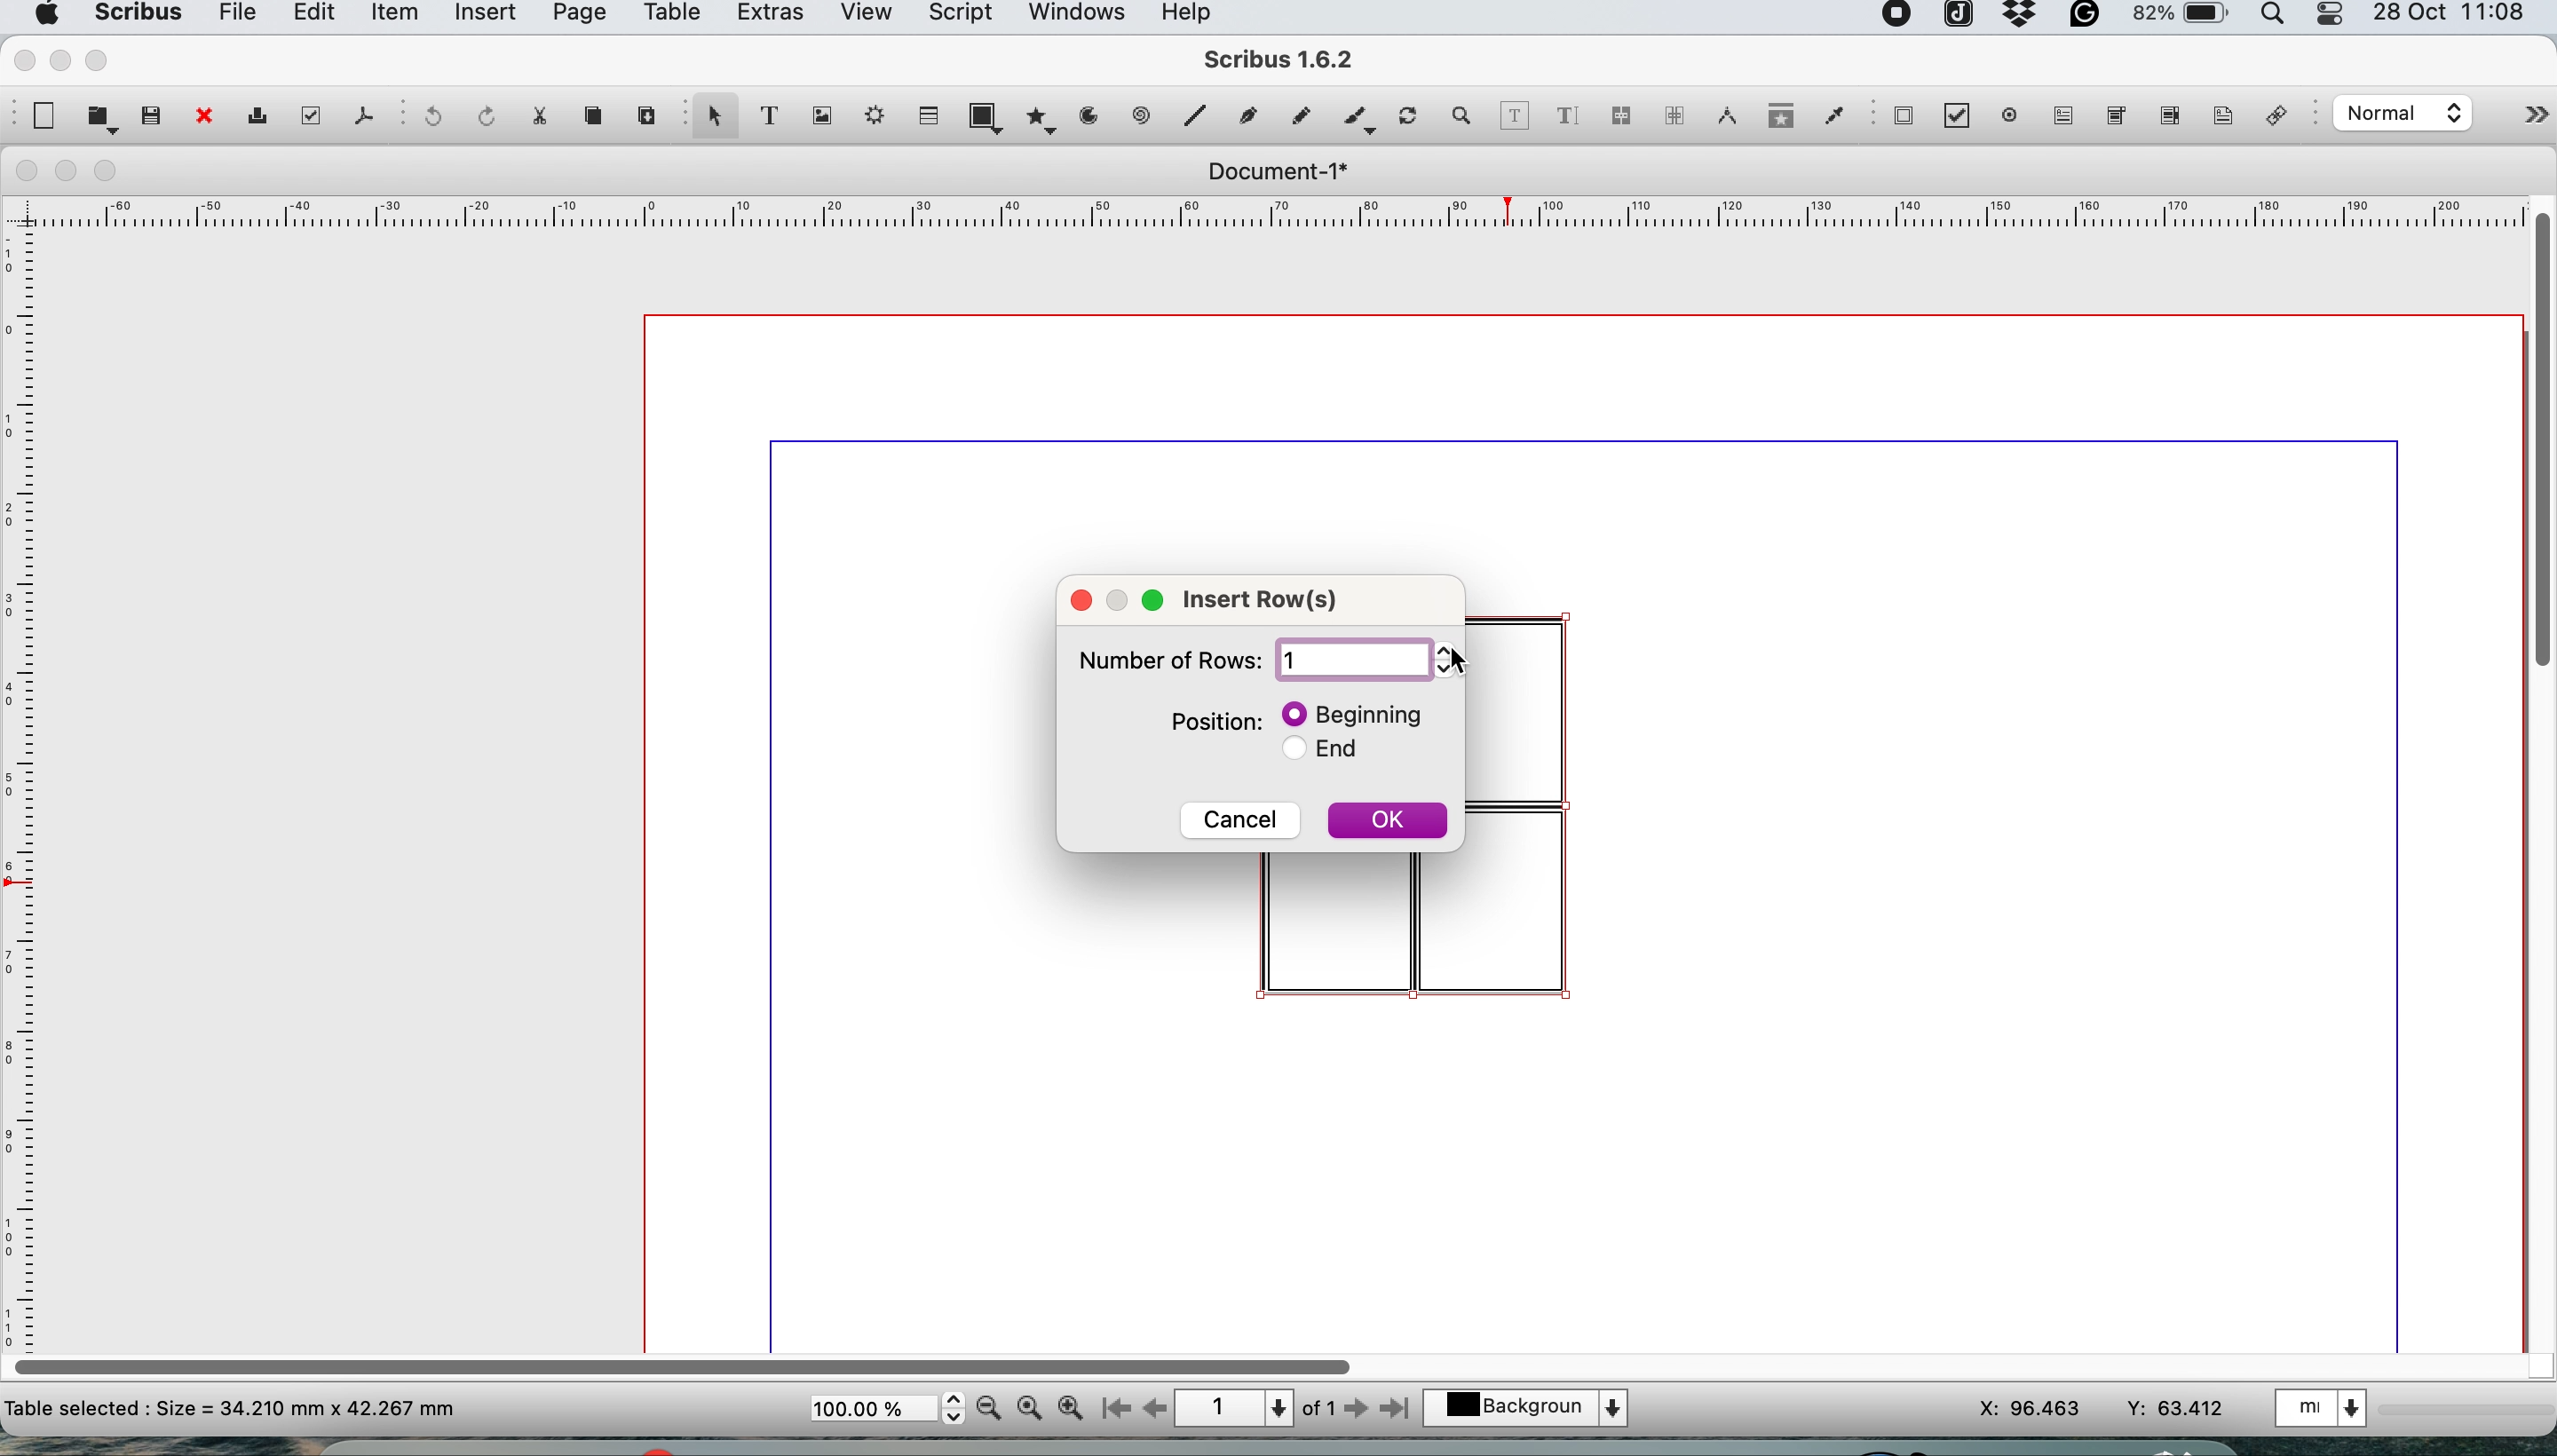  What do you see at coordinates (1072, 1408) in the screenshot?
I see `zoom in` at bounding box center [1072, 1408].